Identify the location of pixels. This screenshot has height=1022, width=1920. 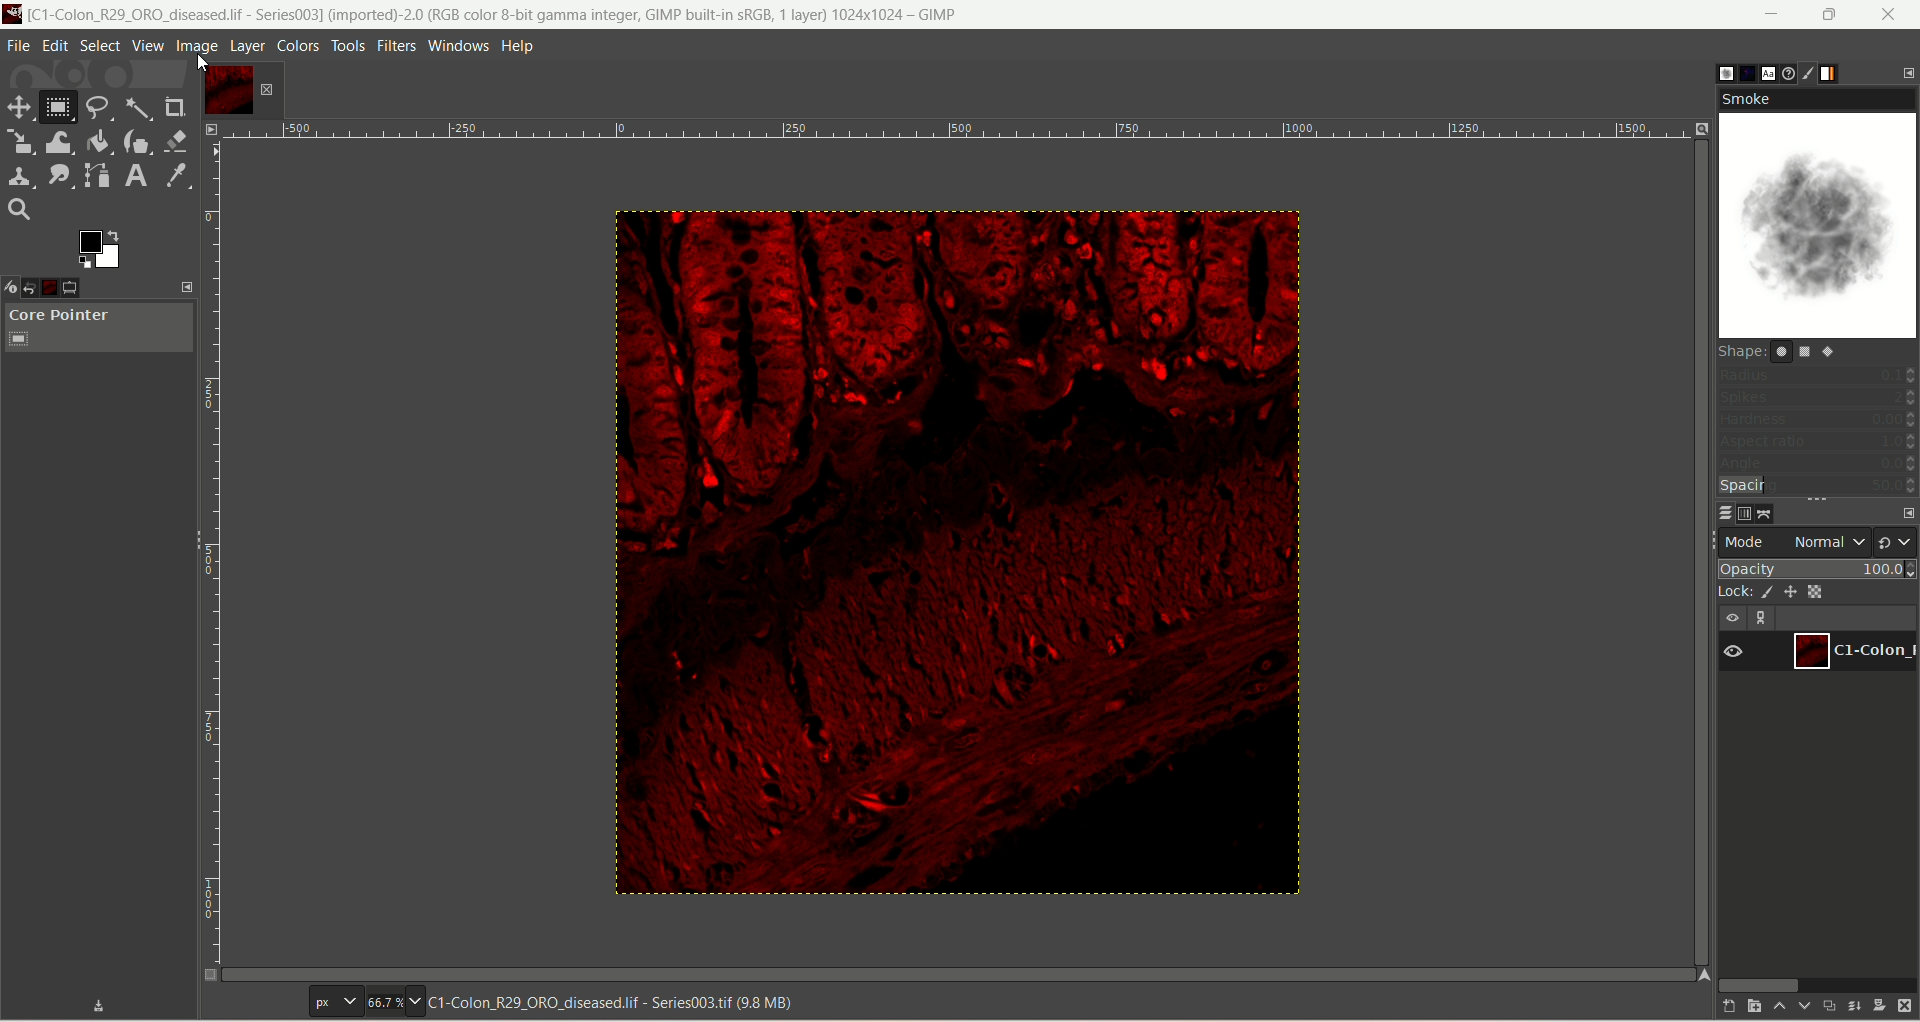
(339, 1000).